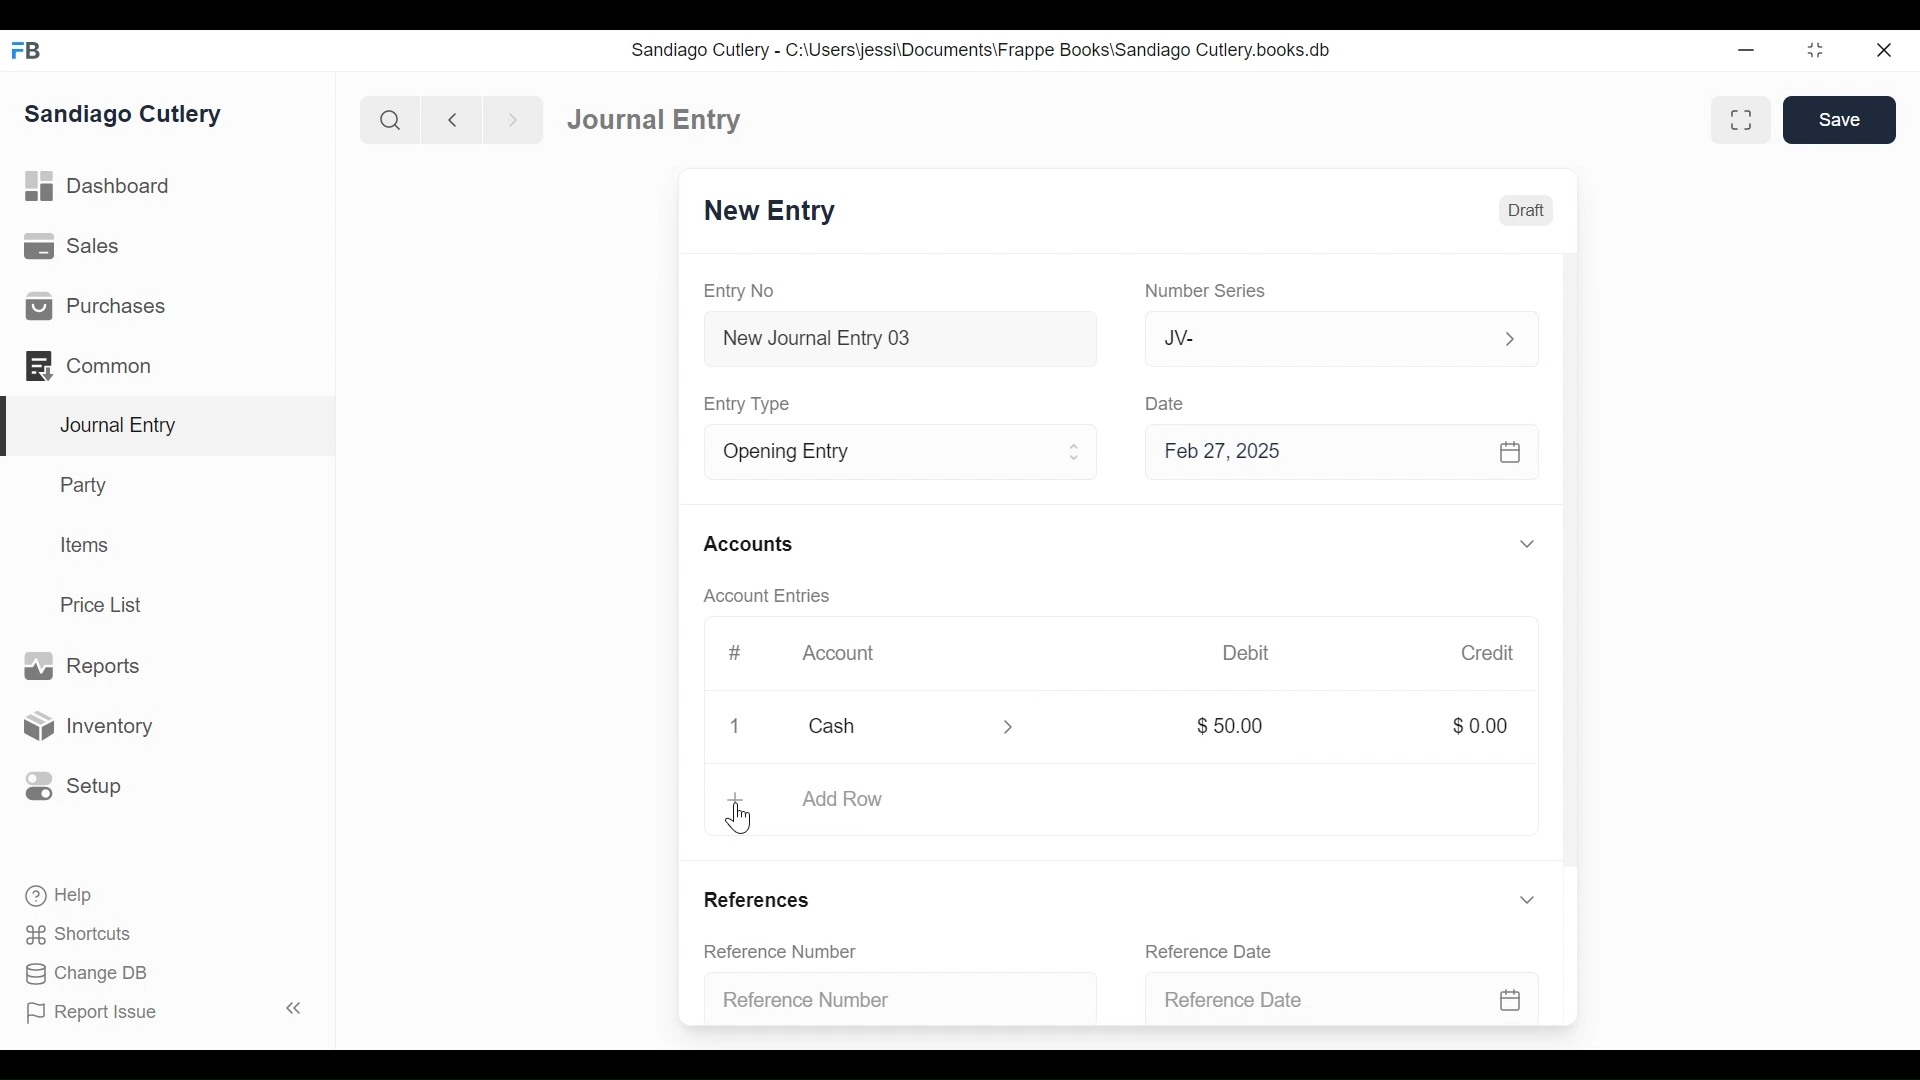  Describe the element at coordinates (86, 725) in the screenshot. I see `Inventory` at that location.